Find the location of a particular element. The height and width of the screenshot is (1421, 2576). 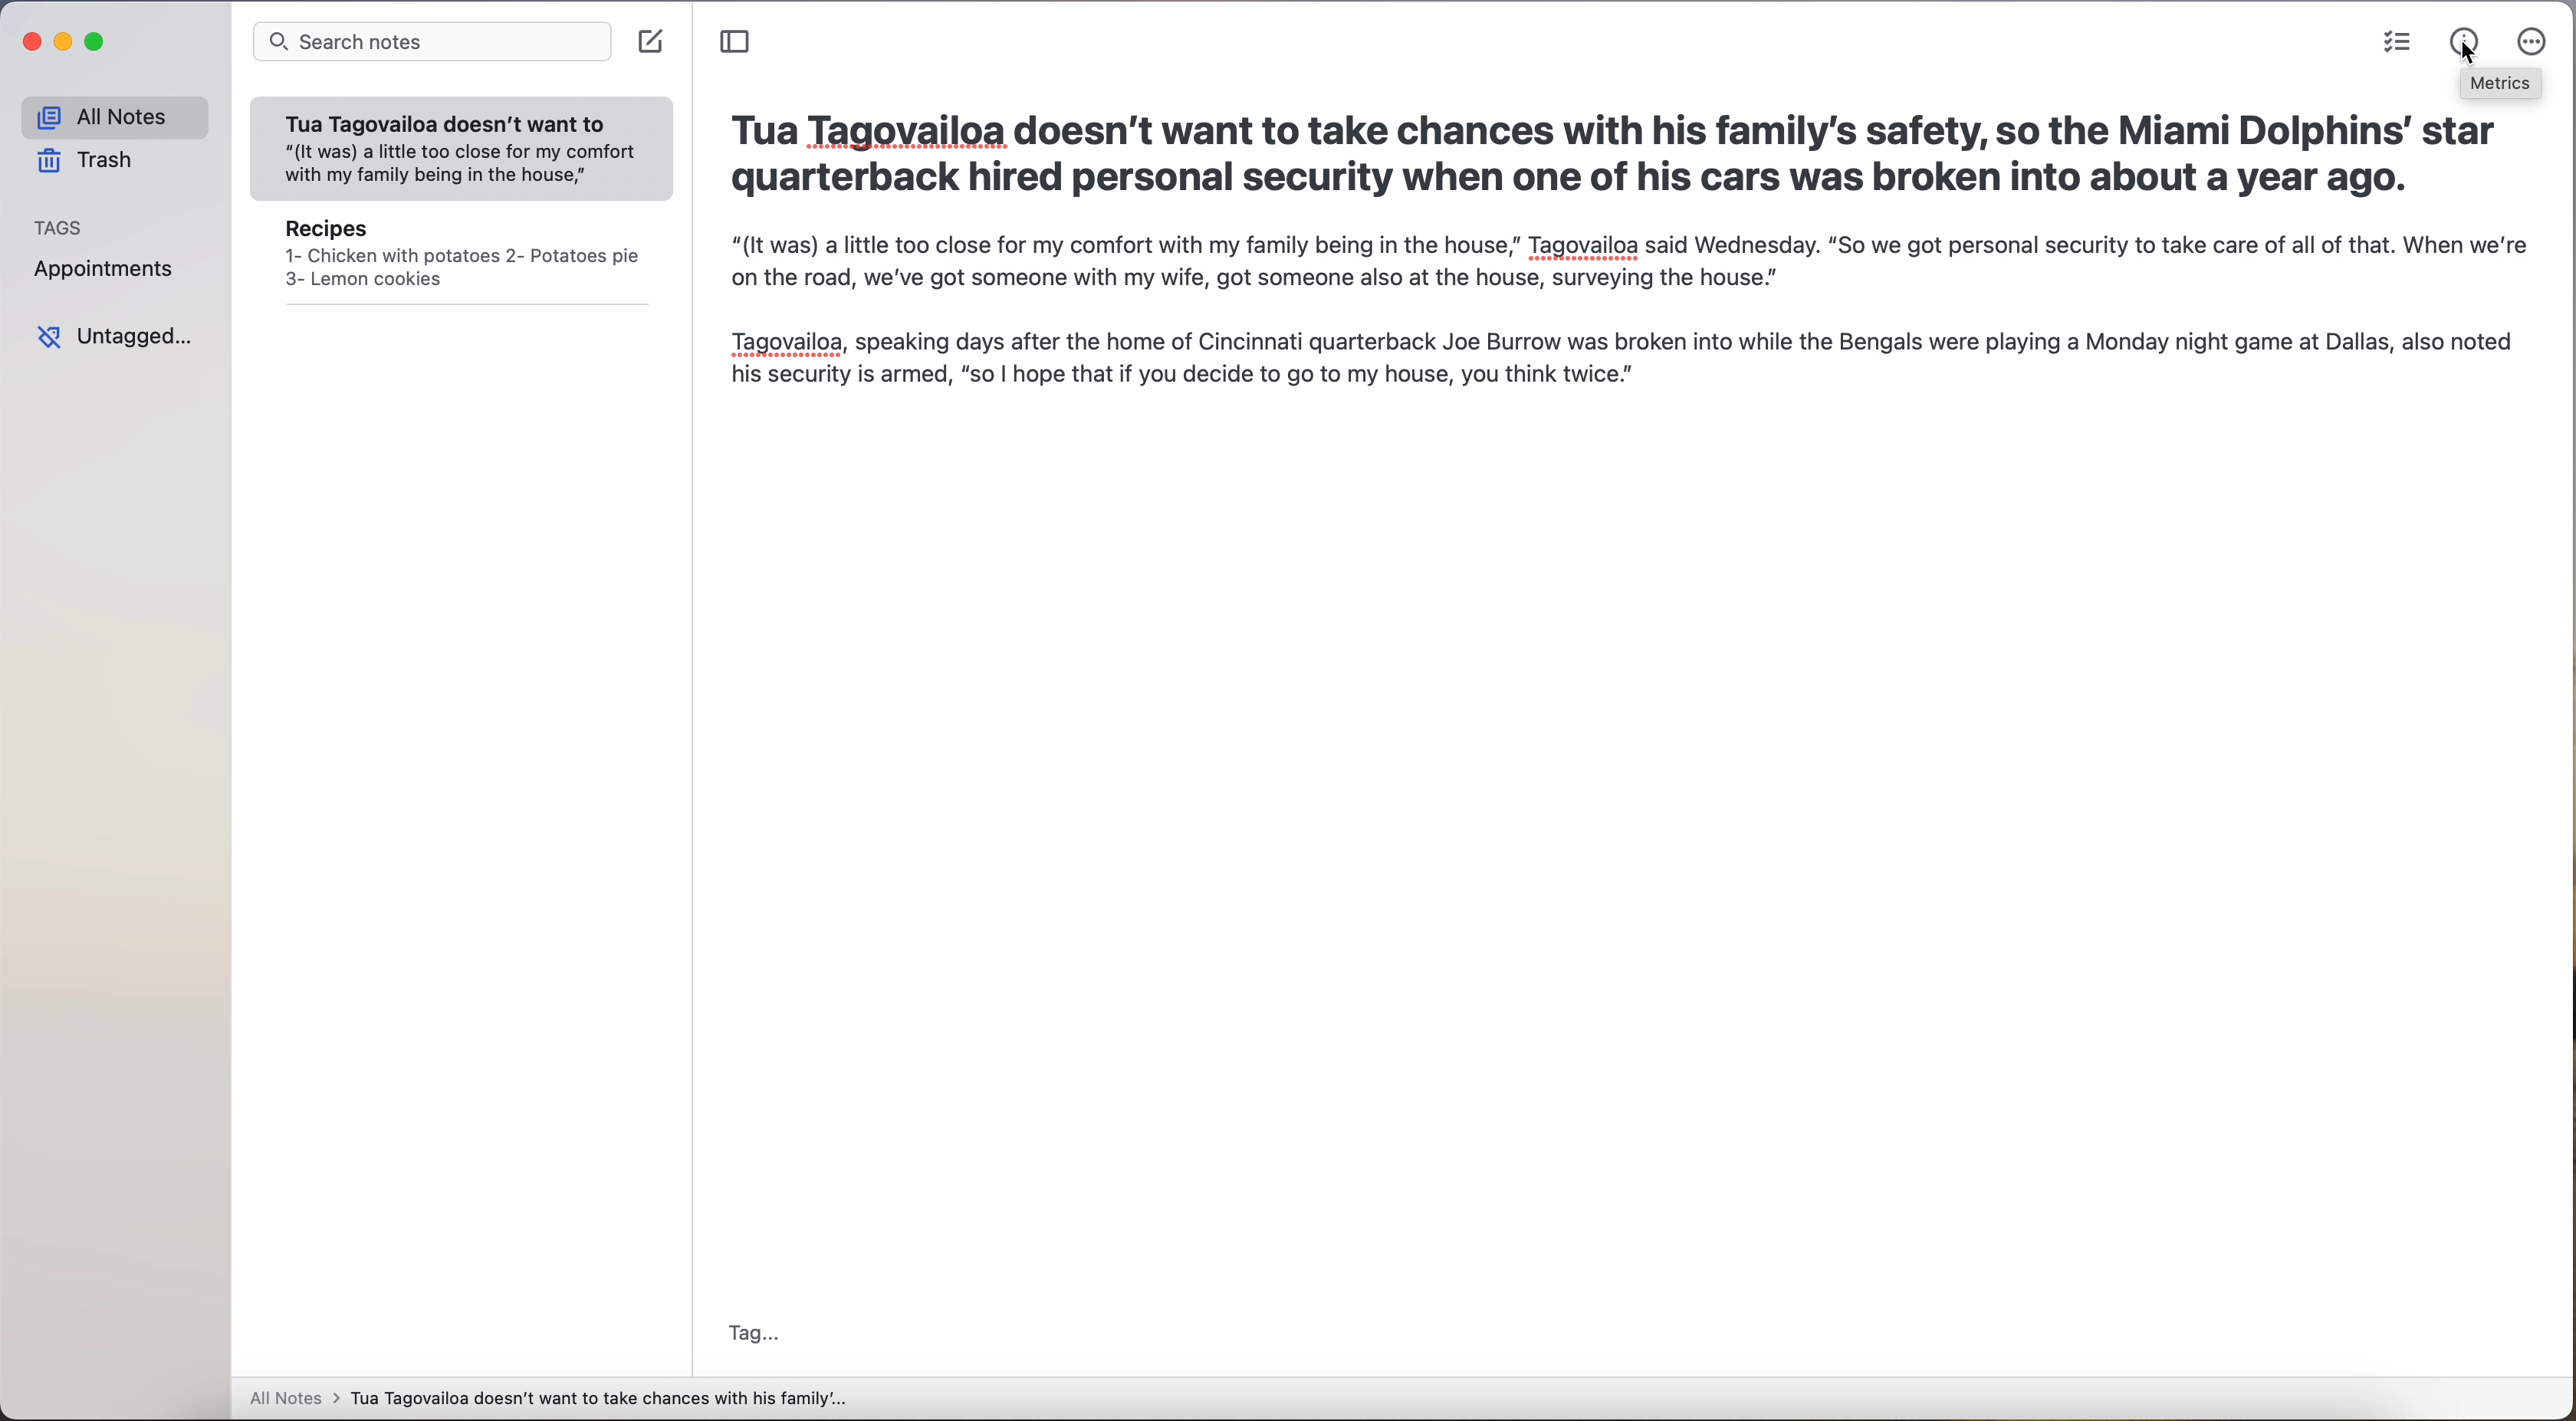

toggle sidebar is located at coordinates (736, 42).